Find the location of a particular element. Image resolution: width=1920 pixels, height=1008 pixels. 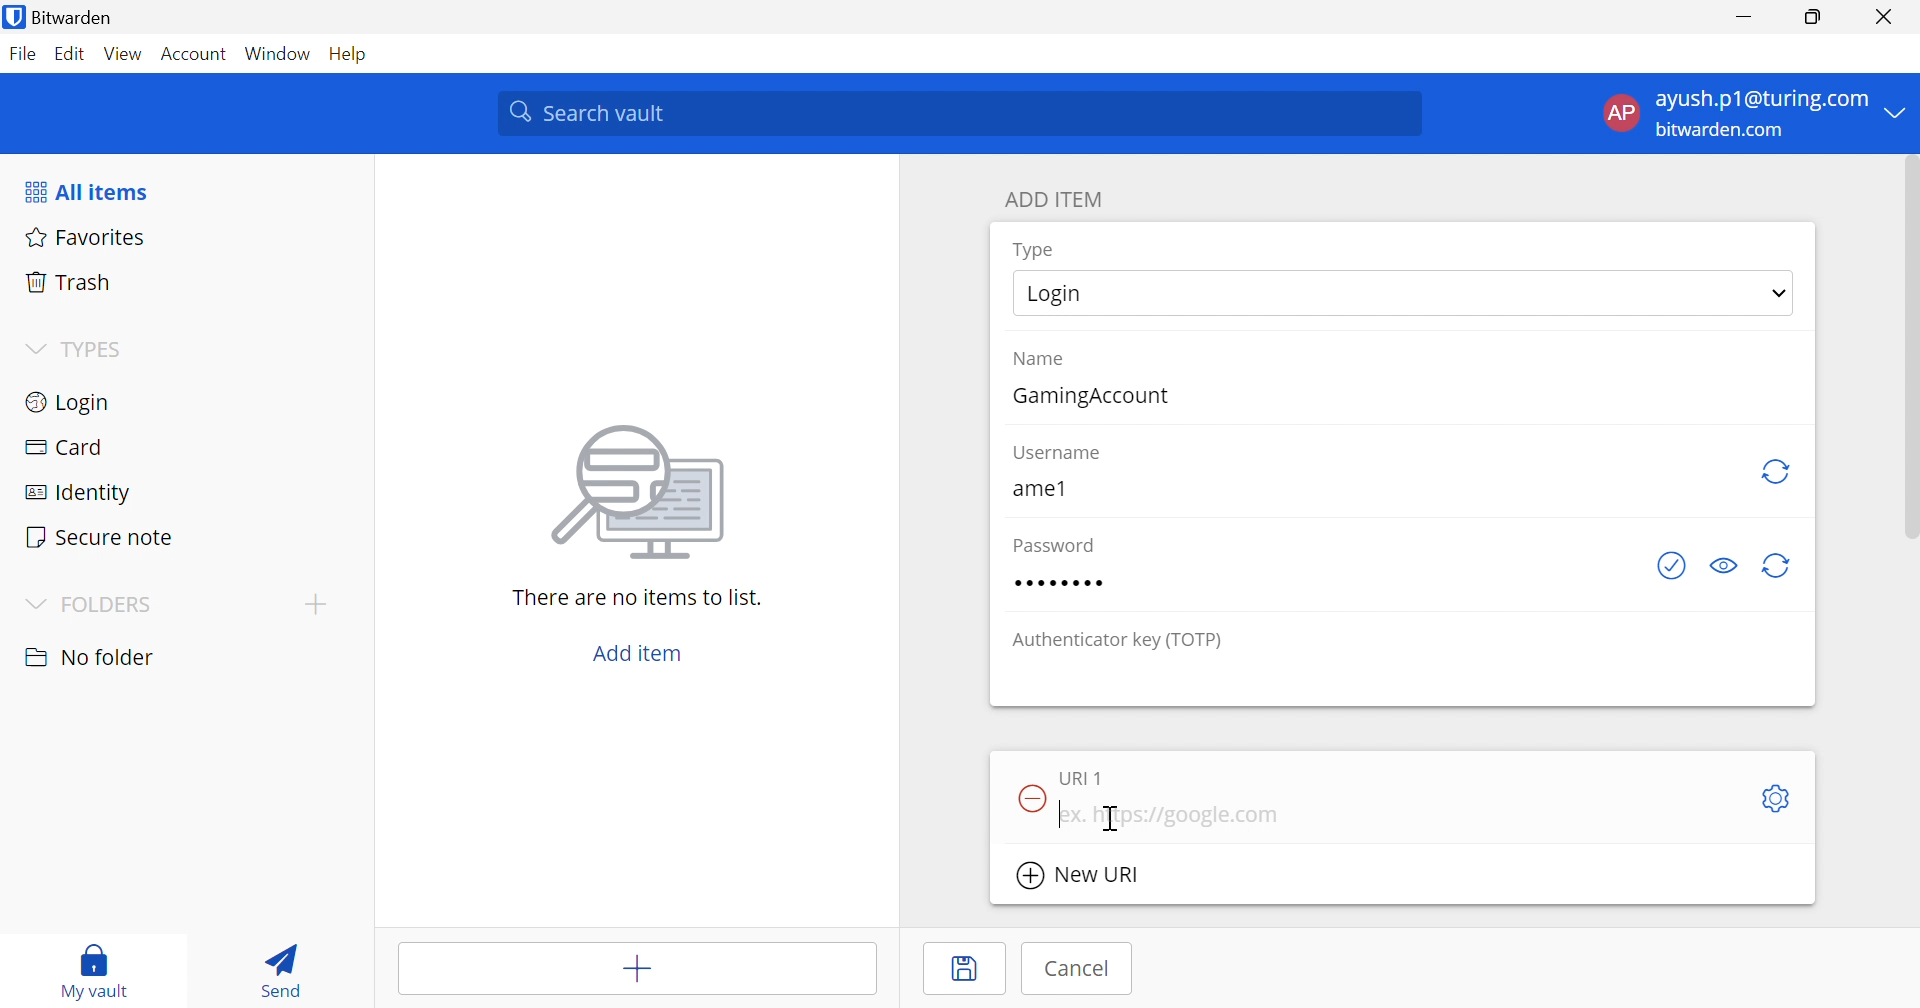

File is located at coordinates (23, 55).